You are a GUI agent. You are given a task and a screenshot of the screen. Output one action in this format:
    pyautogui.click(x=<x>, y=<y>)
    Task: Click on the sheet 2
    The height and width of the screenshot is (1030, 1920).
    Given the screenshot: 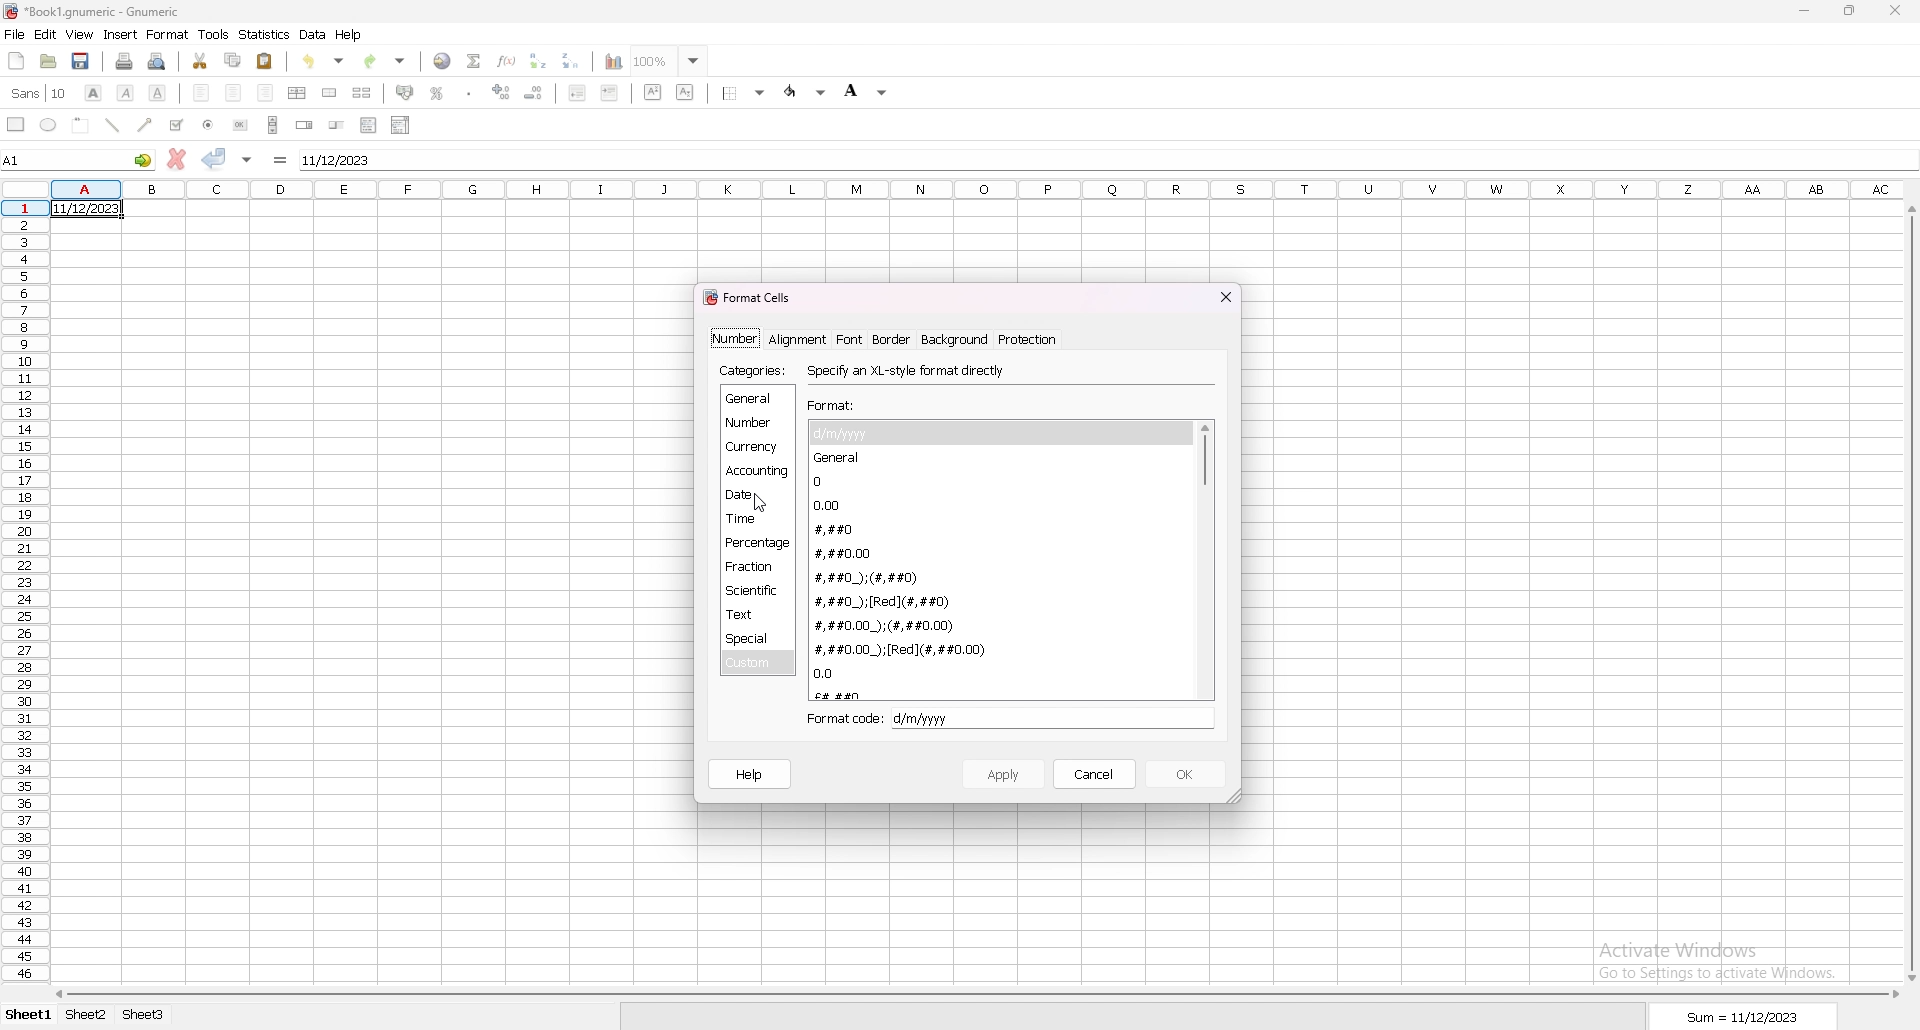 What is the action you would take?
    pyautogui.click(x=85, y=1015)
    